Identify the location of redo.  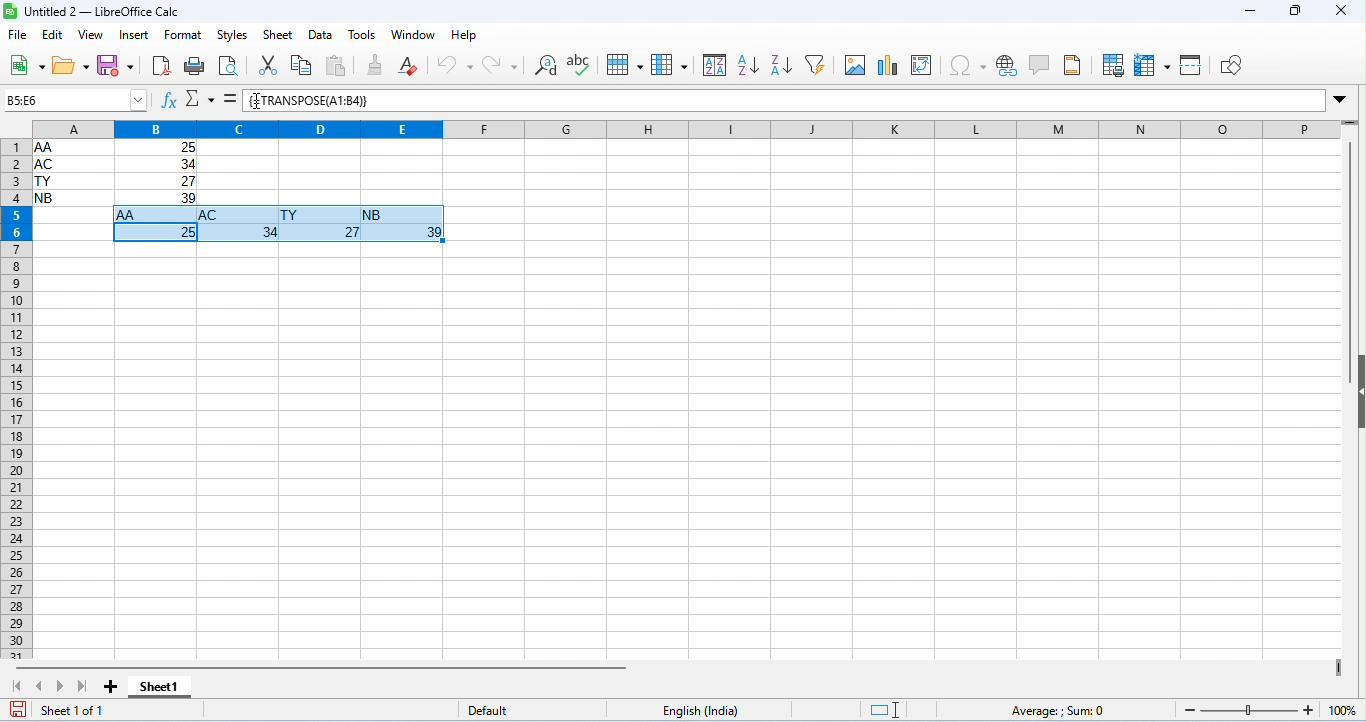
(500, 64).